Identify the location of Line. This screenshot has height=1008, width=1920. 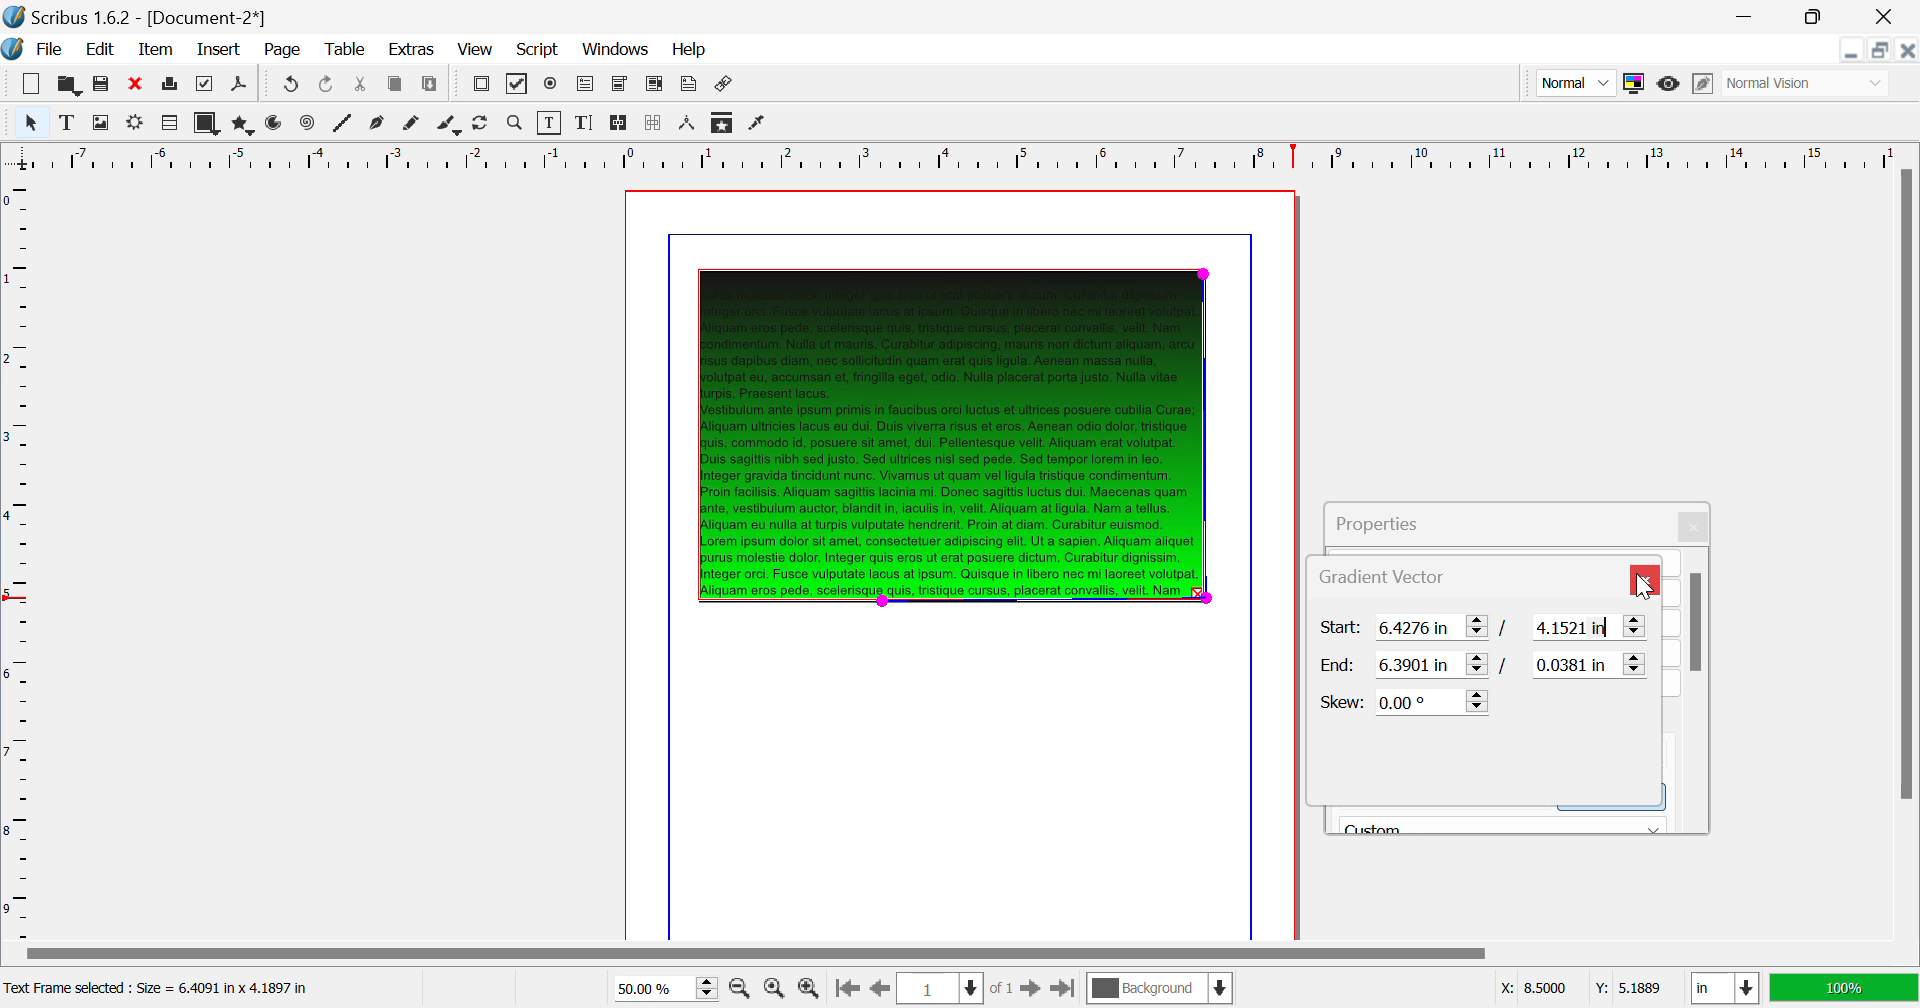
(343, 125).